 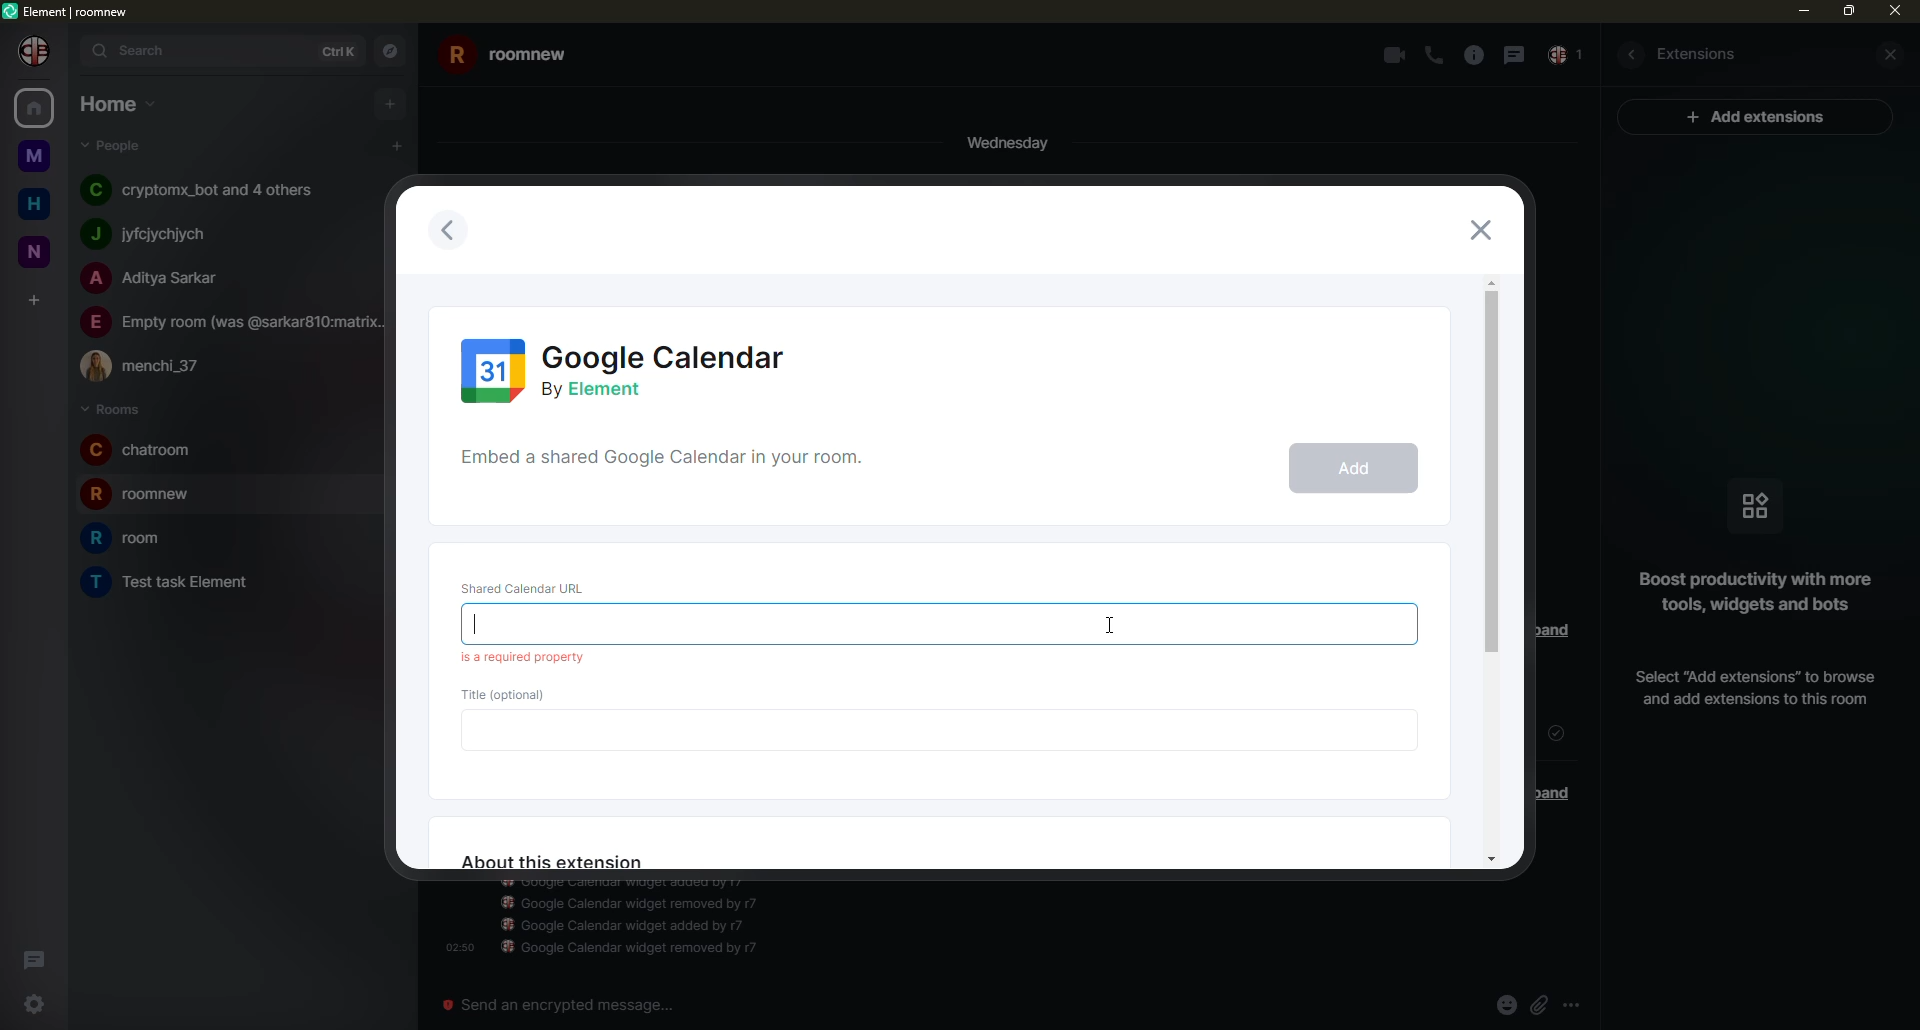 I want to click on home, so click(x=115, y=103).